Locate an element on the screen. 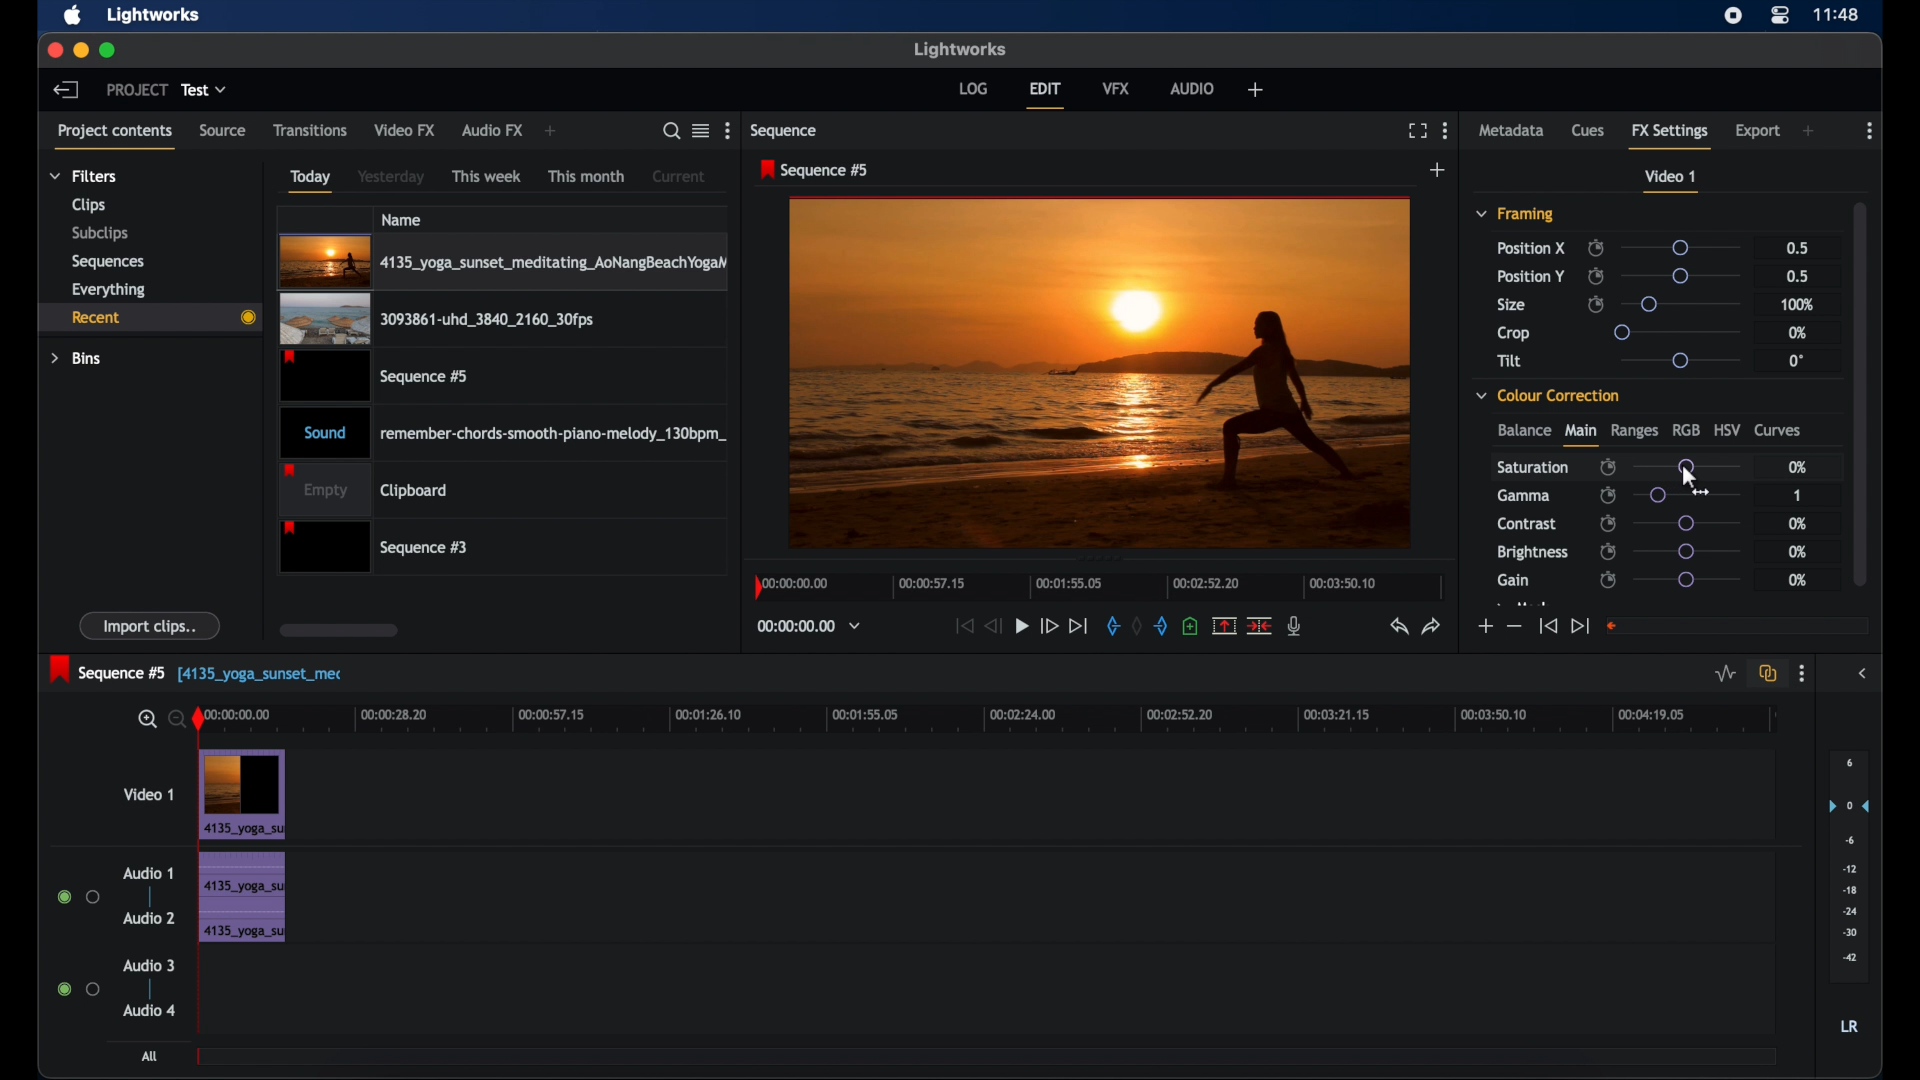 This screenshot has height=1080, width=1920. gamma is located at coordinates (1523, 495).